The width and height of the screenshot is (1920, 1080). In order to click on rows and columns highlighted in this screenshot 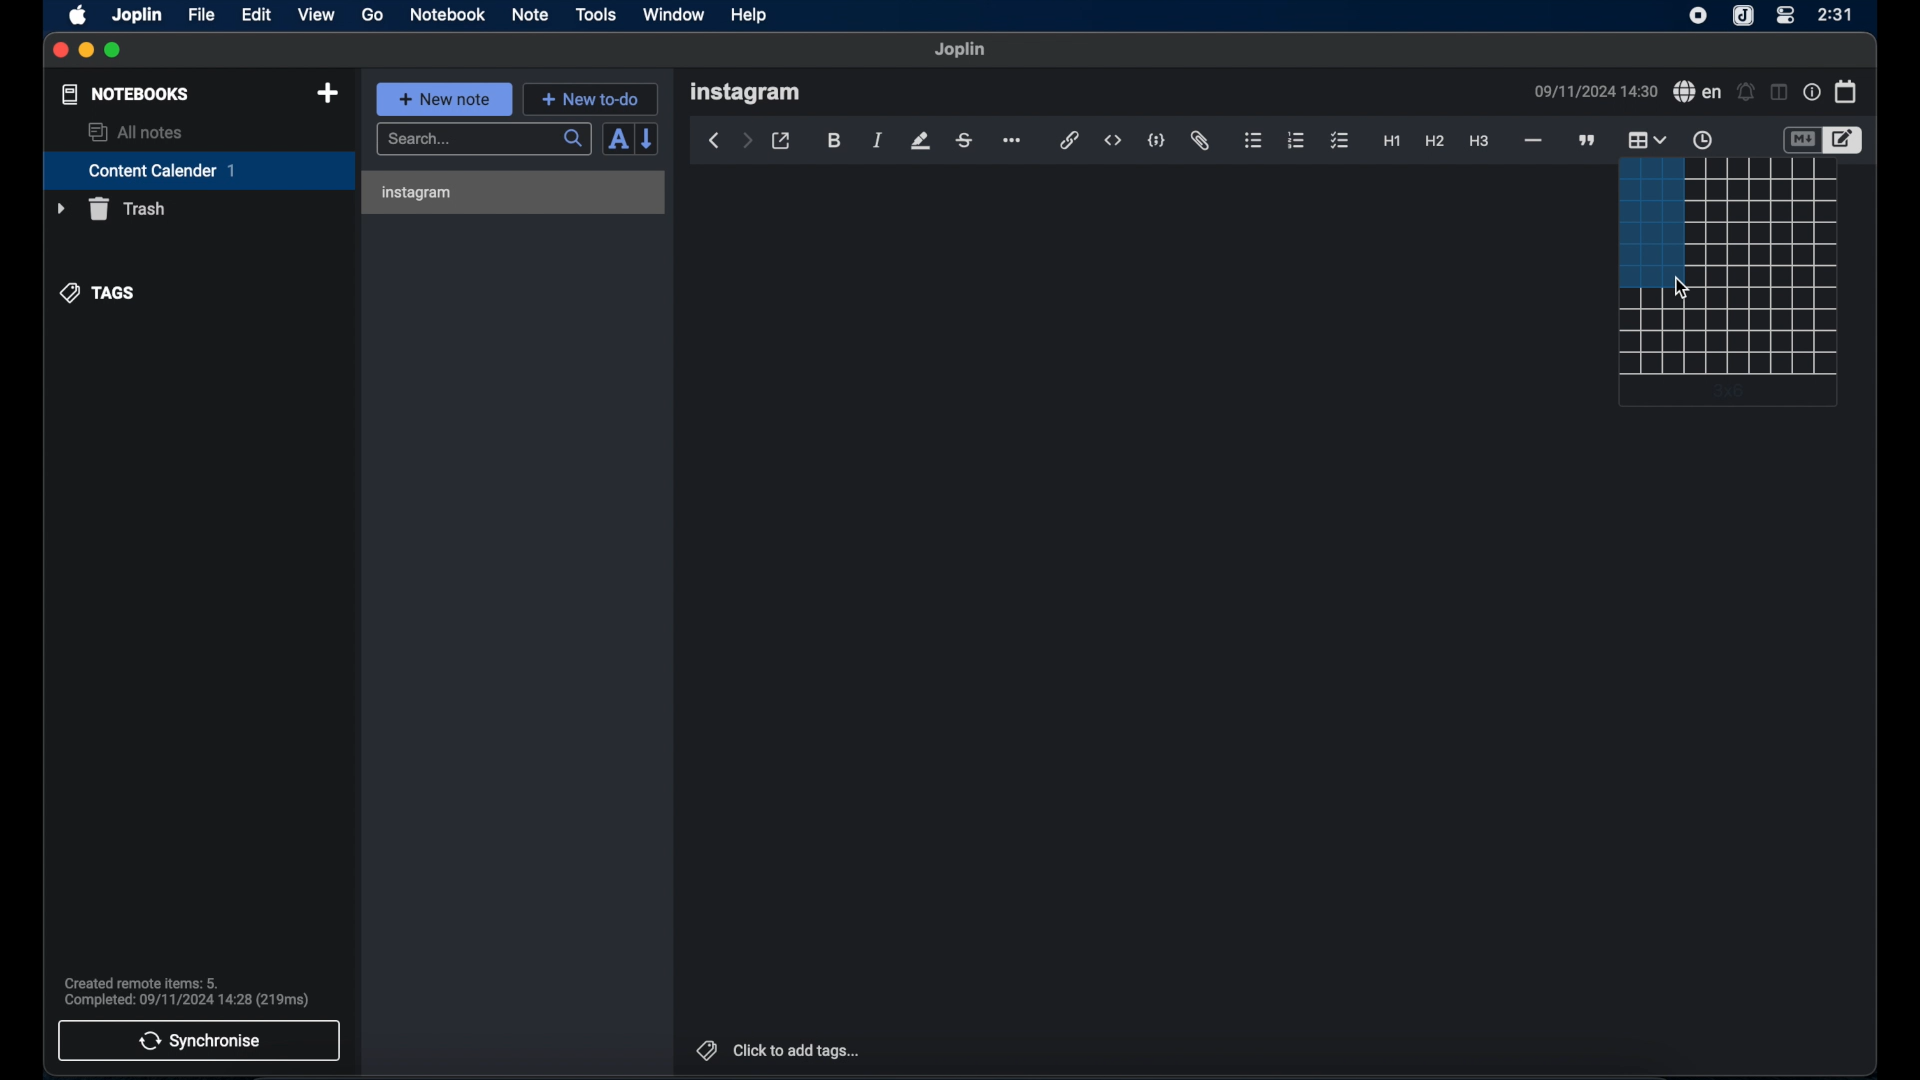, I will do `click(1649, 220)`.